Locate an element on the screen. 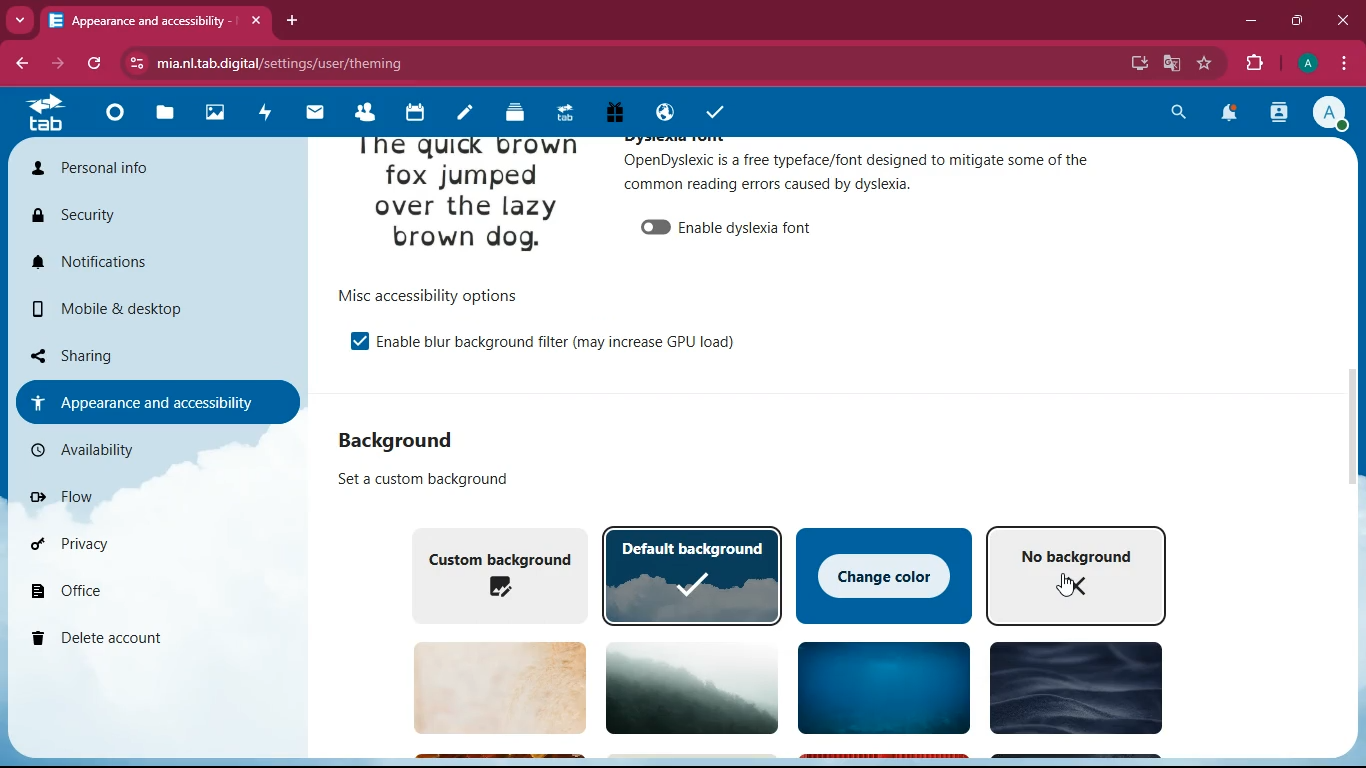  activity is located at coordinates (1280, 113).